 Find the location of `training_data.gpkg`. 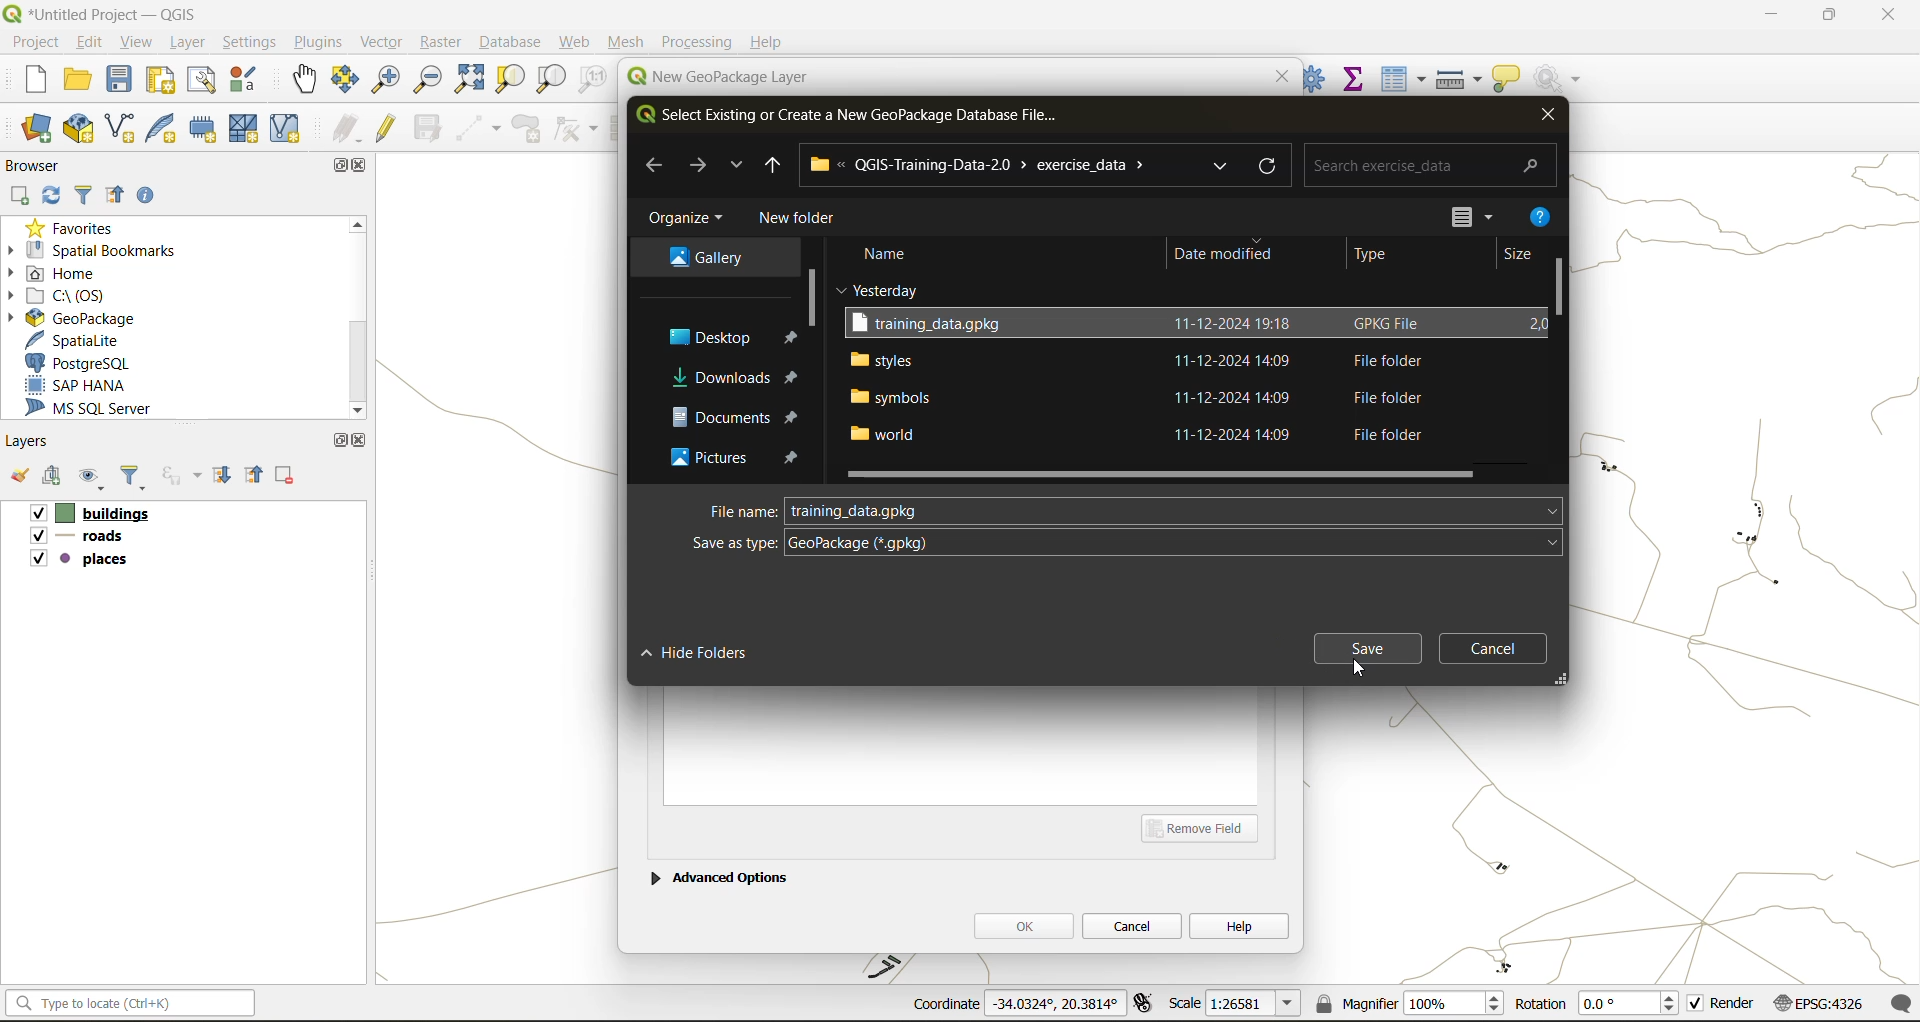

training_data.gpkg is located at coordinates (935, 324).